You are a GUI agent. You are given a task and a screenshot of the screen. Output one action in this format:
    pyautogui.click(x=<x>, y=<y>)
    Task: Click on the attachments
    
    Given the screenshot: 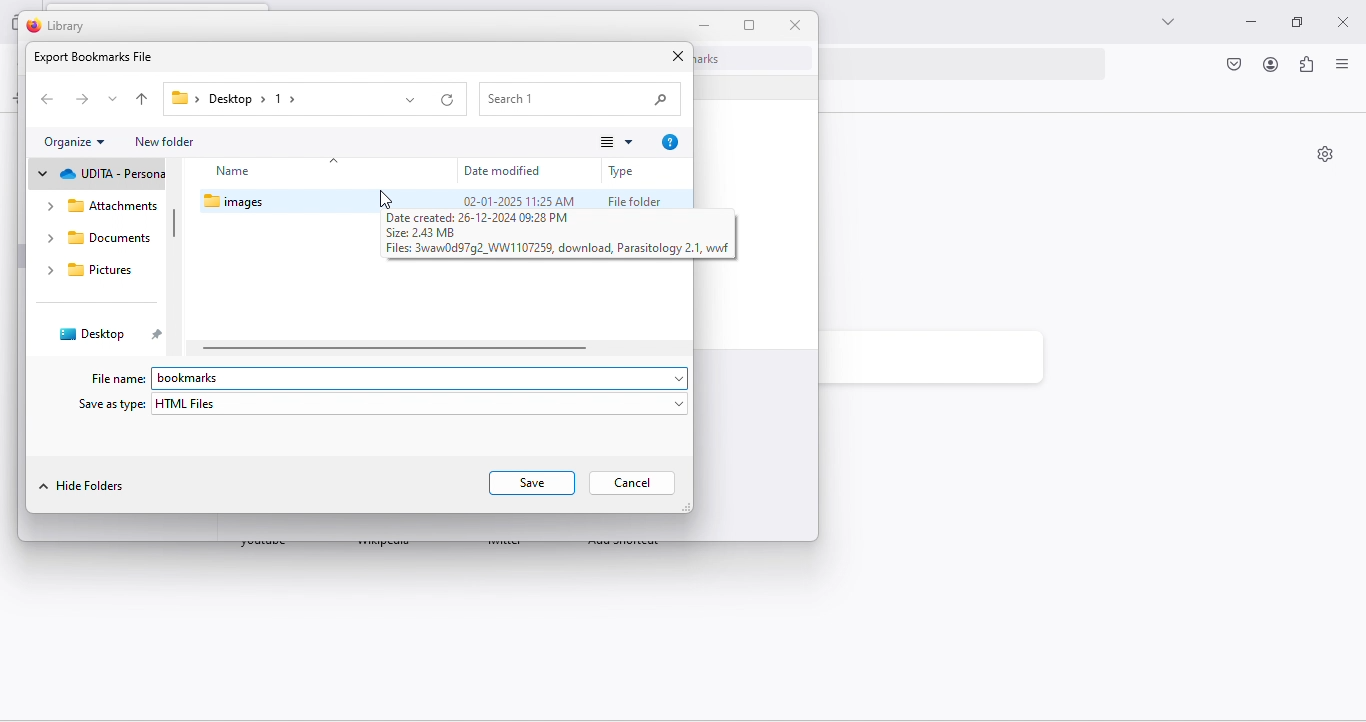 What is the action you would take?
    pyautogui.click(x=99, y=206)
    